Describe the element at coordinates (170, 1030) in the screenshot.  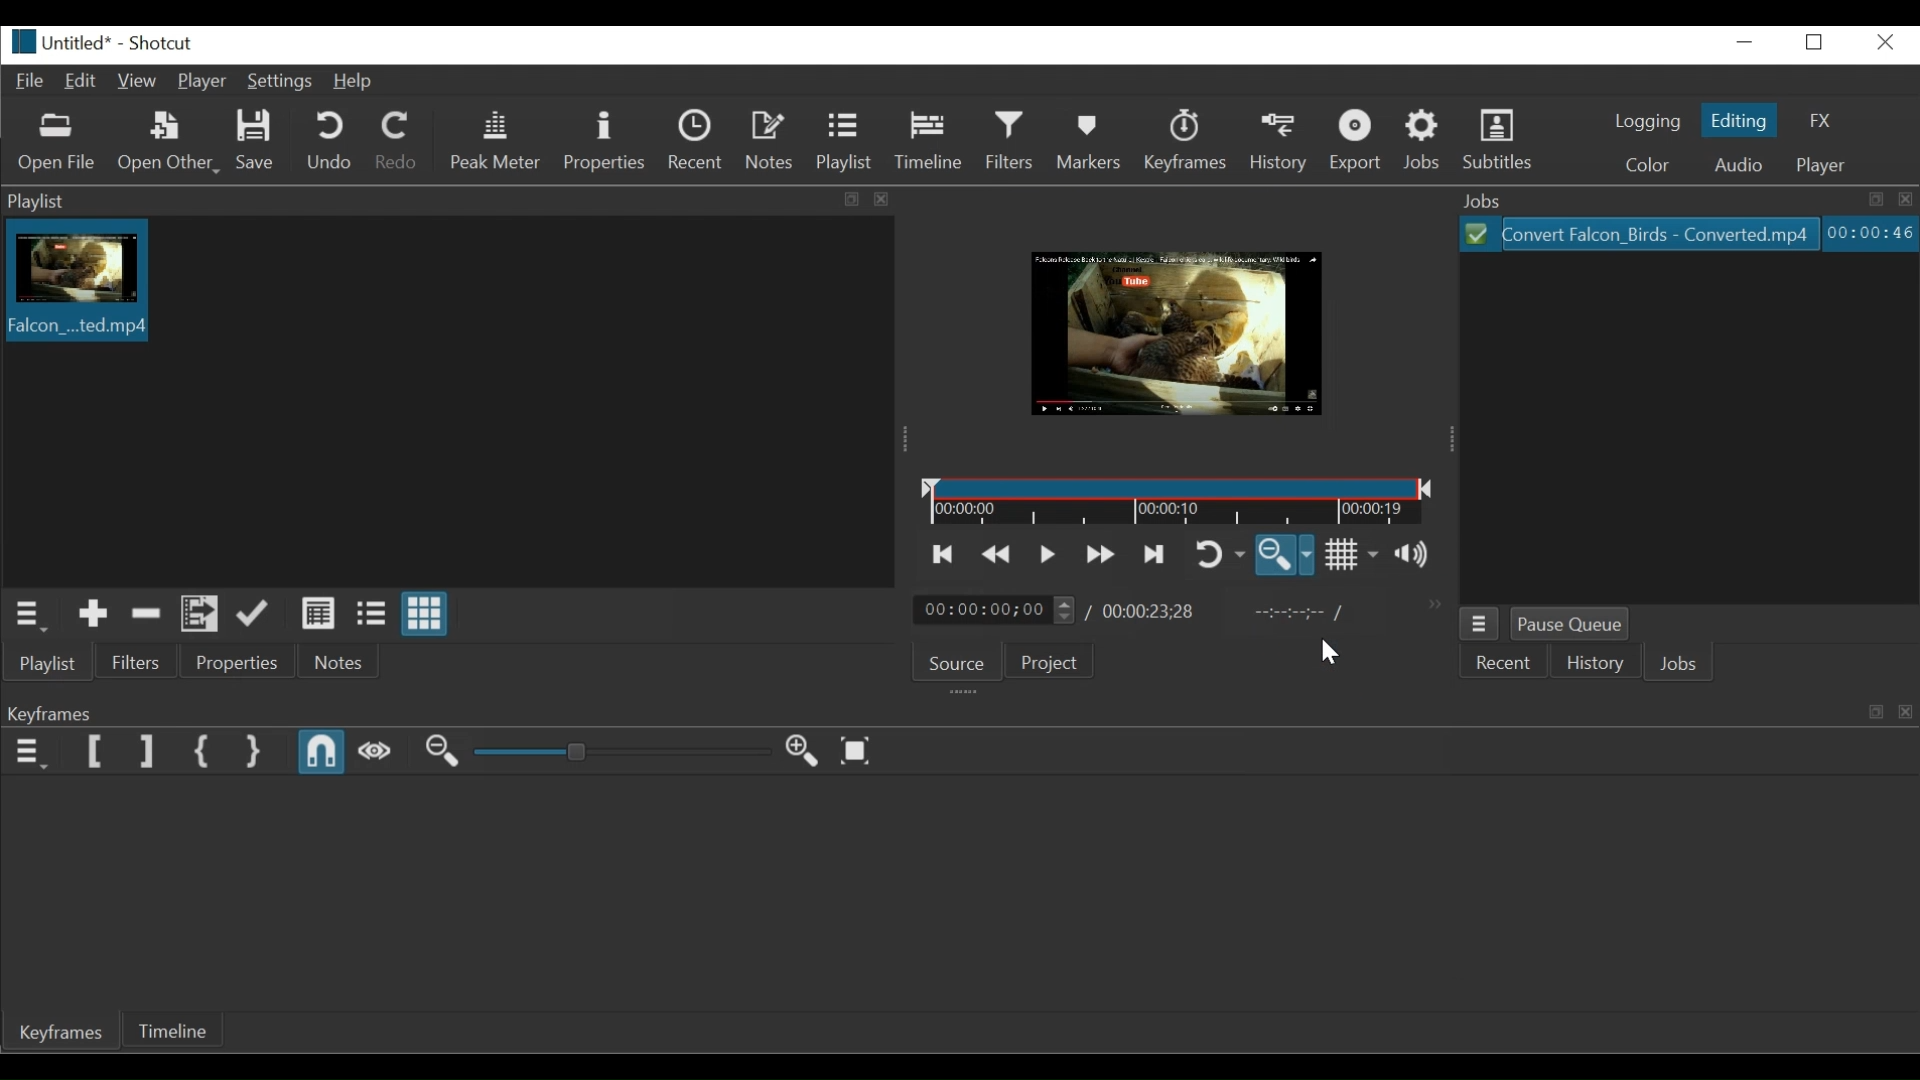
I see `Timeline` at that location.